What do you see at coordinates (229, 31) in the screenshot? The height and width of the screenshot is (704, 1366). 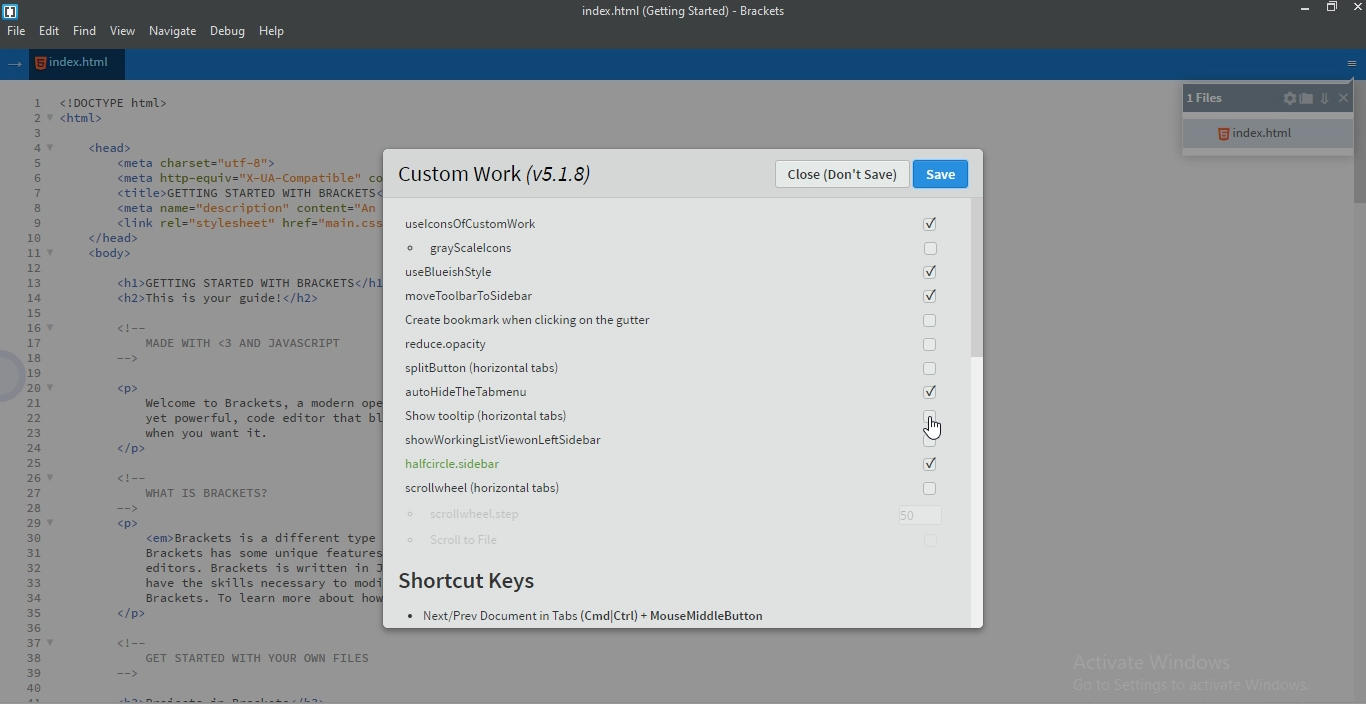 I see `Debug` at bounding box center [229, 31].